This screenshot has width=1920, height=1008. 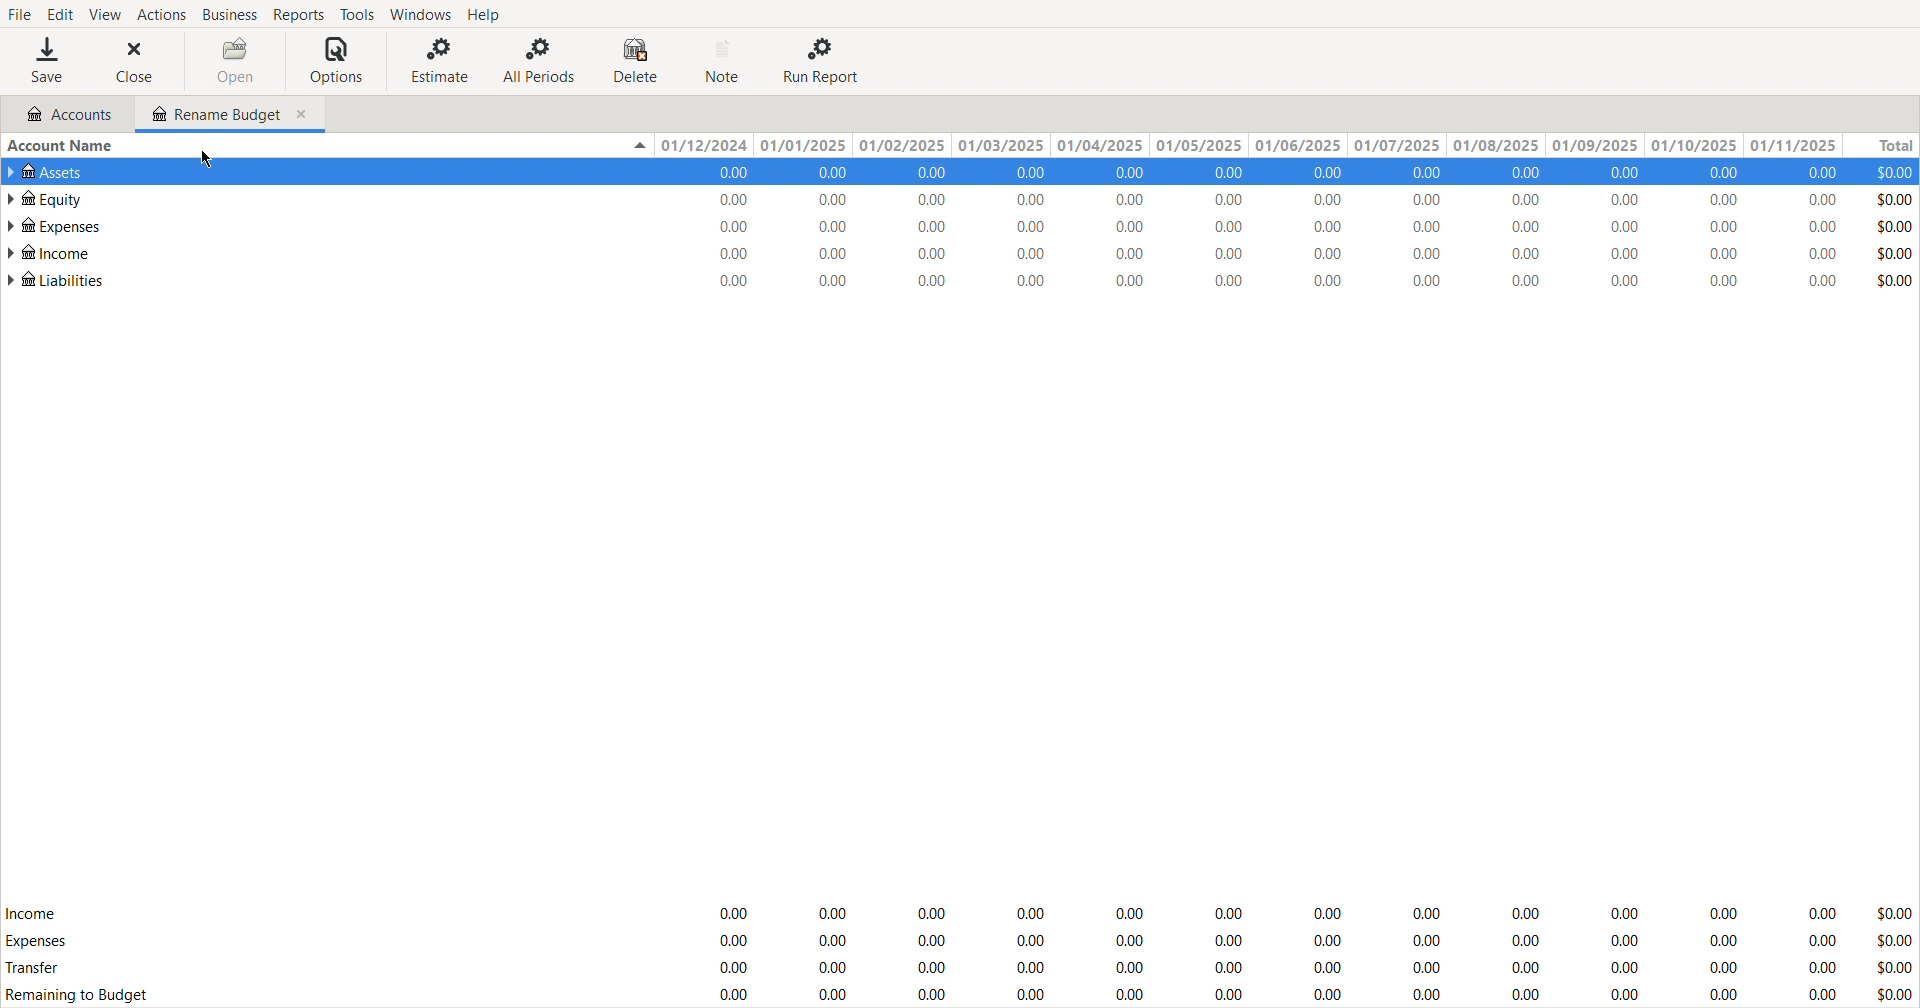 What do you see at coordinates (356, 14) in the screenshot?
I see `Tools` at bounding box center [356, 14].